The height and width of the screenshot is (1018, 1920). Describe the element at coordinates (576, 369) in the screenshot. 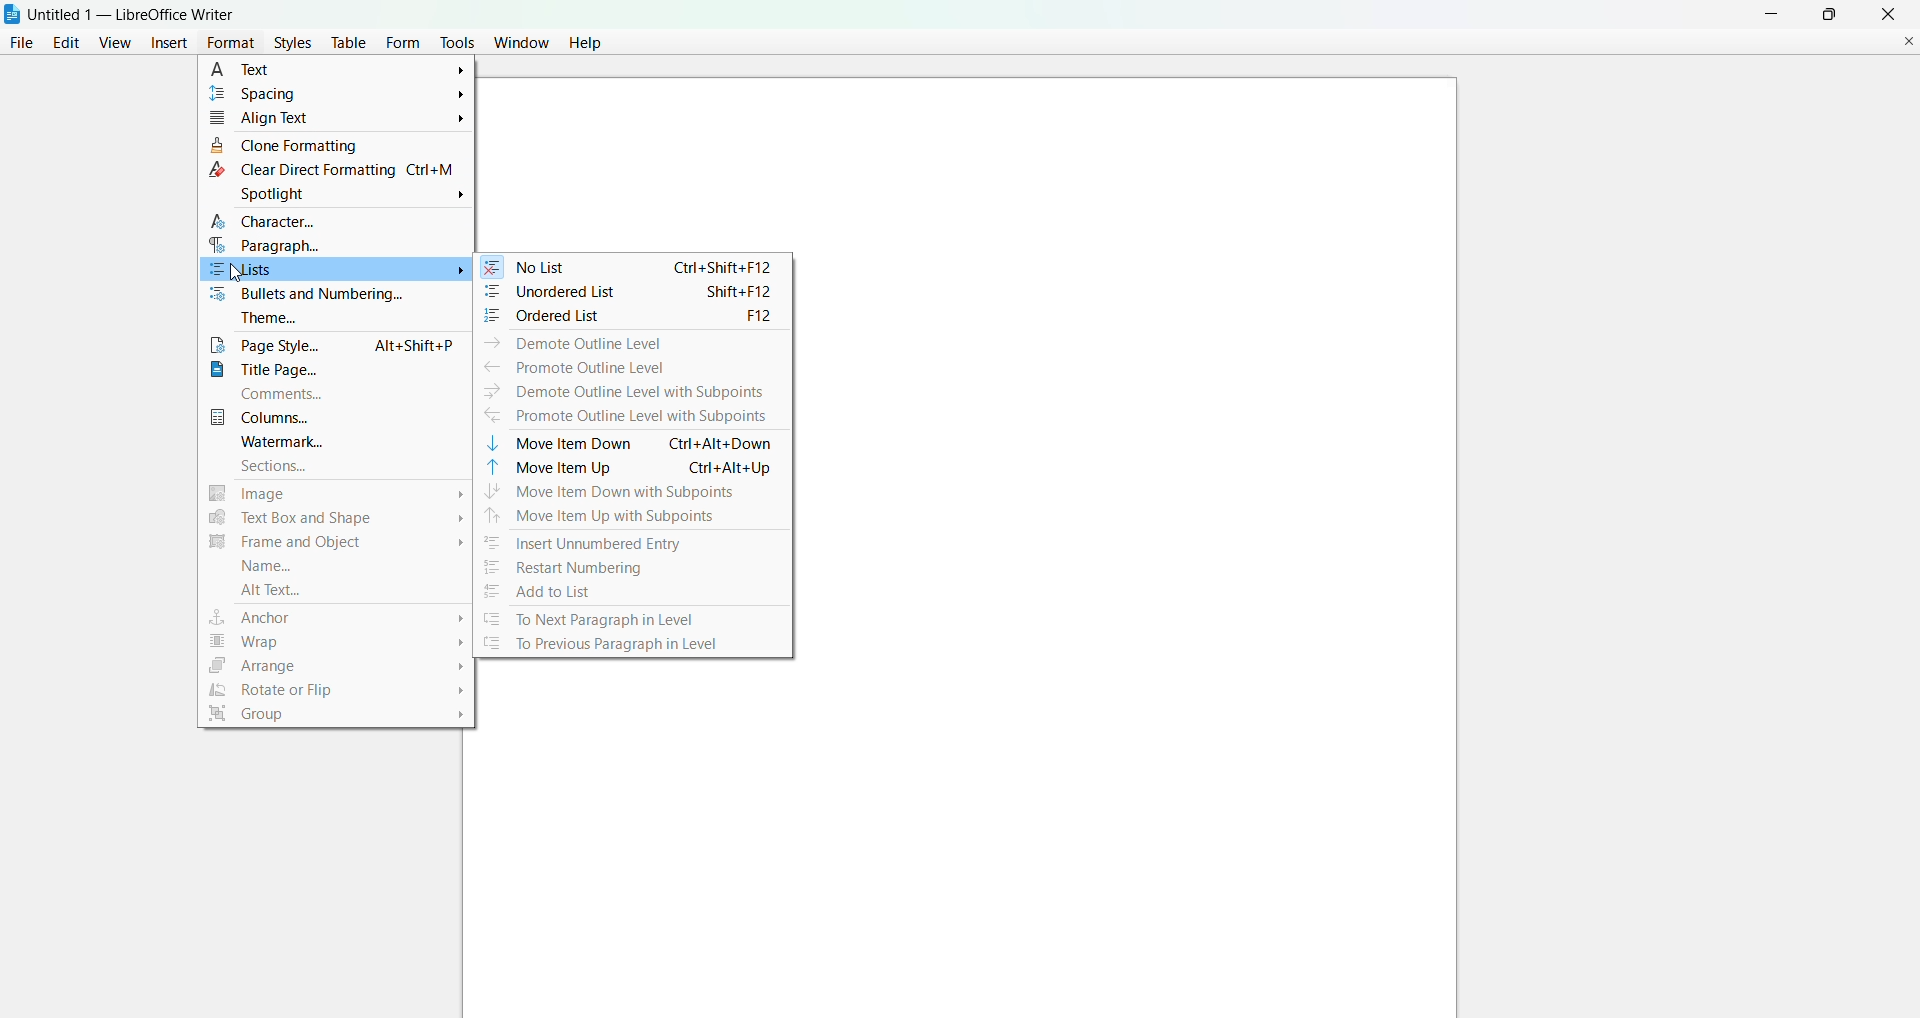

I see `promote outline level` at that location.